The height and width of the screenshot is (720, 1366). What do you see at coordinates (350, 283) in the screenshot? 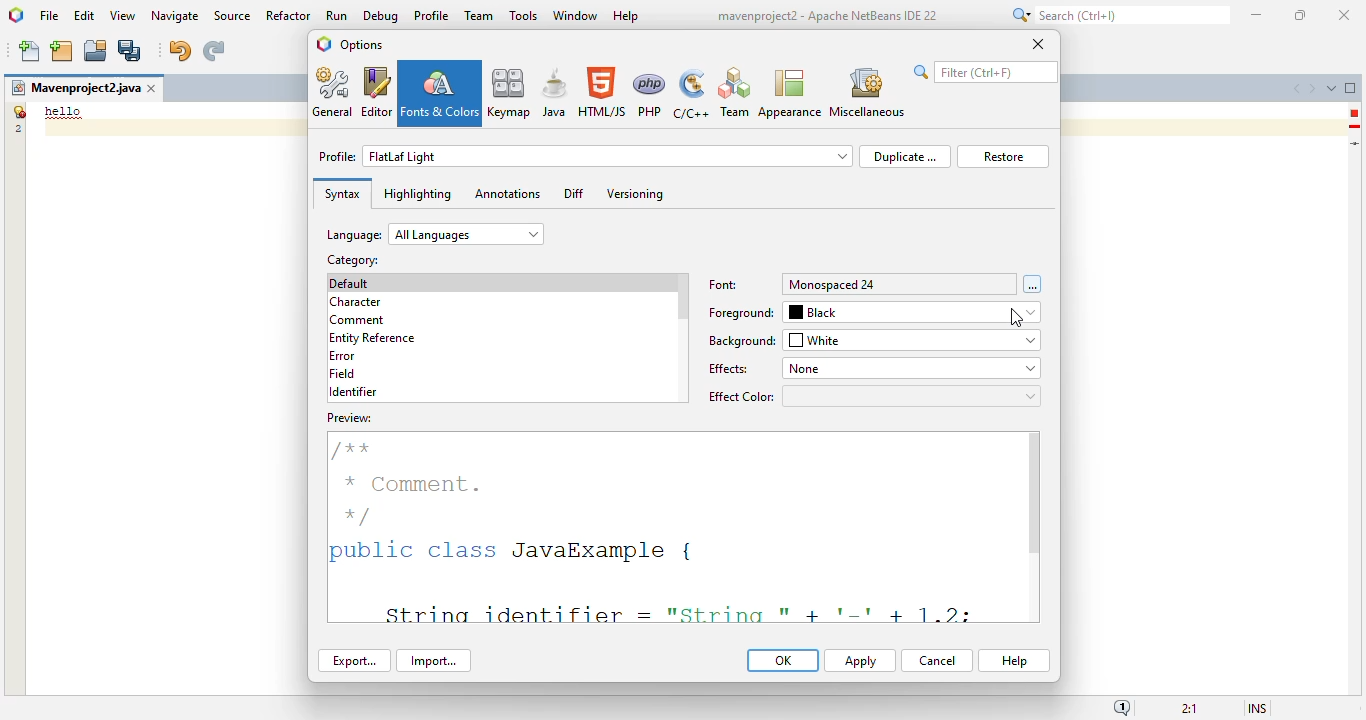
I see `default` at bounding box center [350, 283].